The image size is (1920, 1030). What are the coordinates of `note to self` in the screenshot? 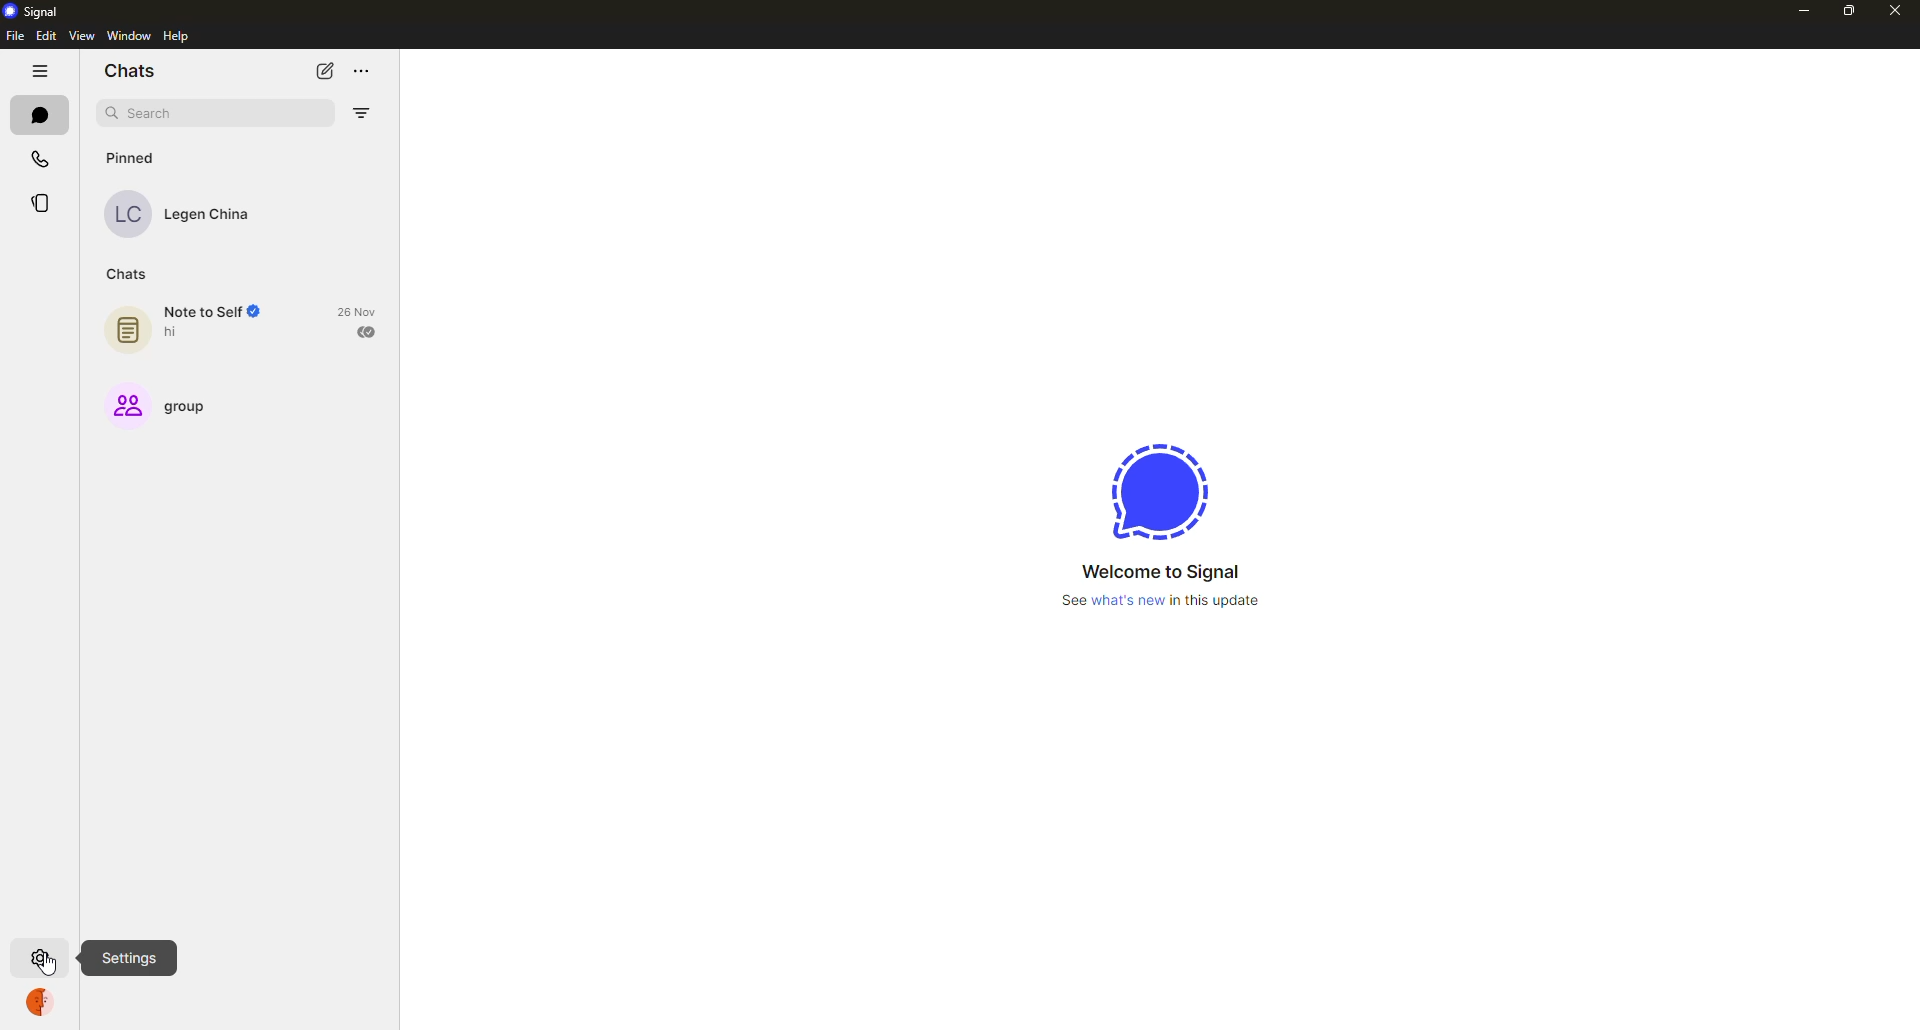 It's located at (212, 312).